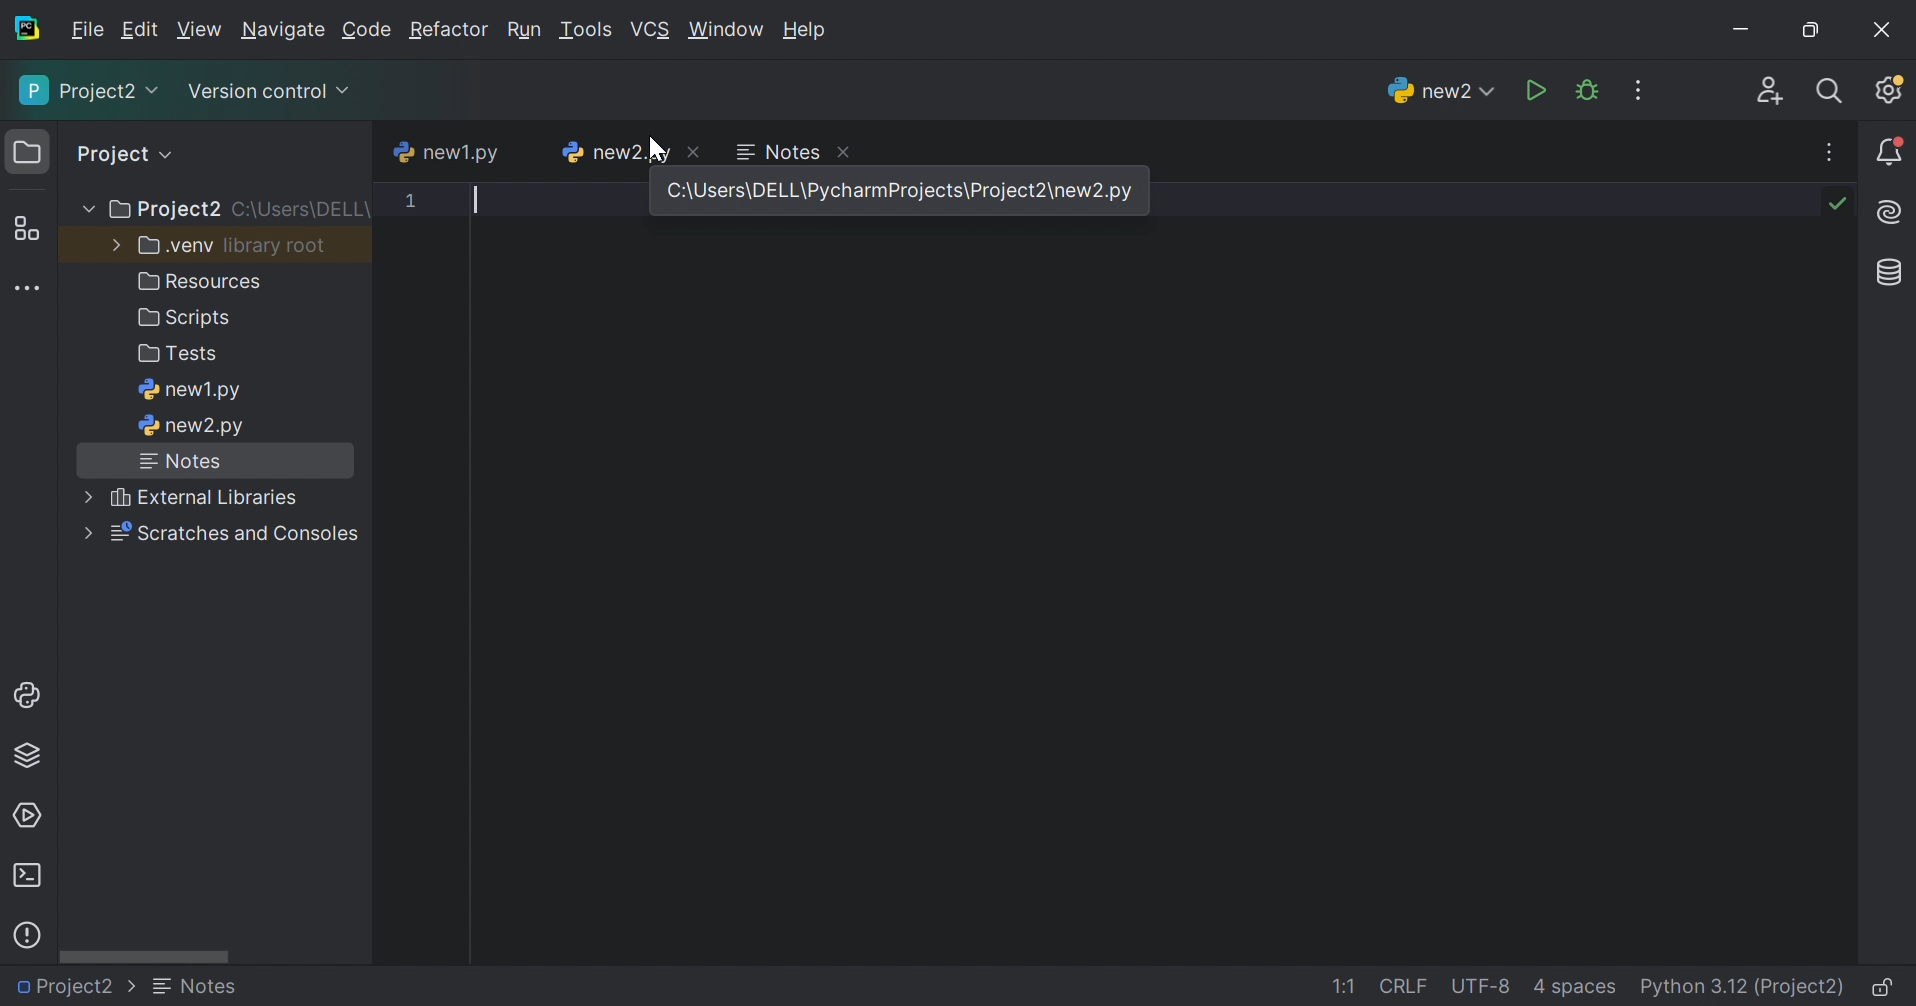 The image size is (1916, 1006). What do you see at coordinates (29, 814) in the screenshot?
I see `Services` at bounding box center [29, 814].